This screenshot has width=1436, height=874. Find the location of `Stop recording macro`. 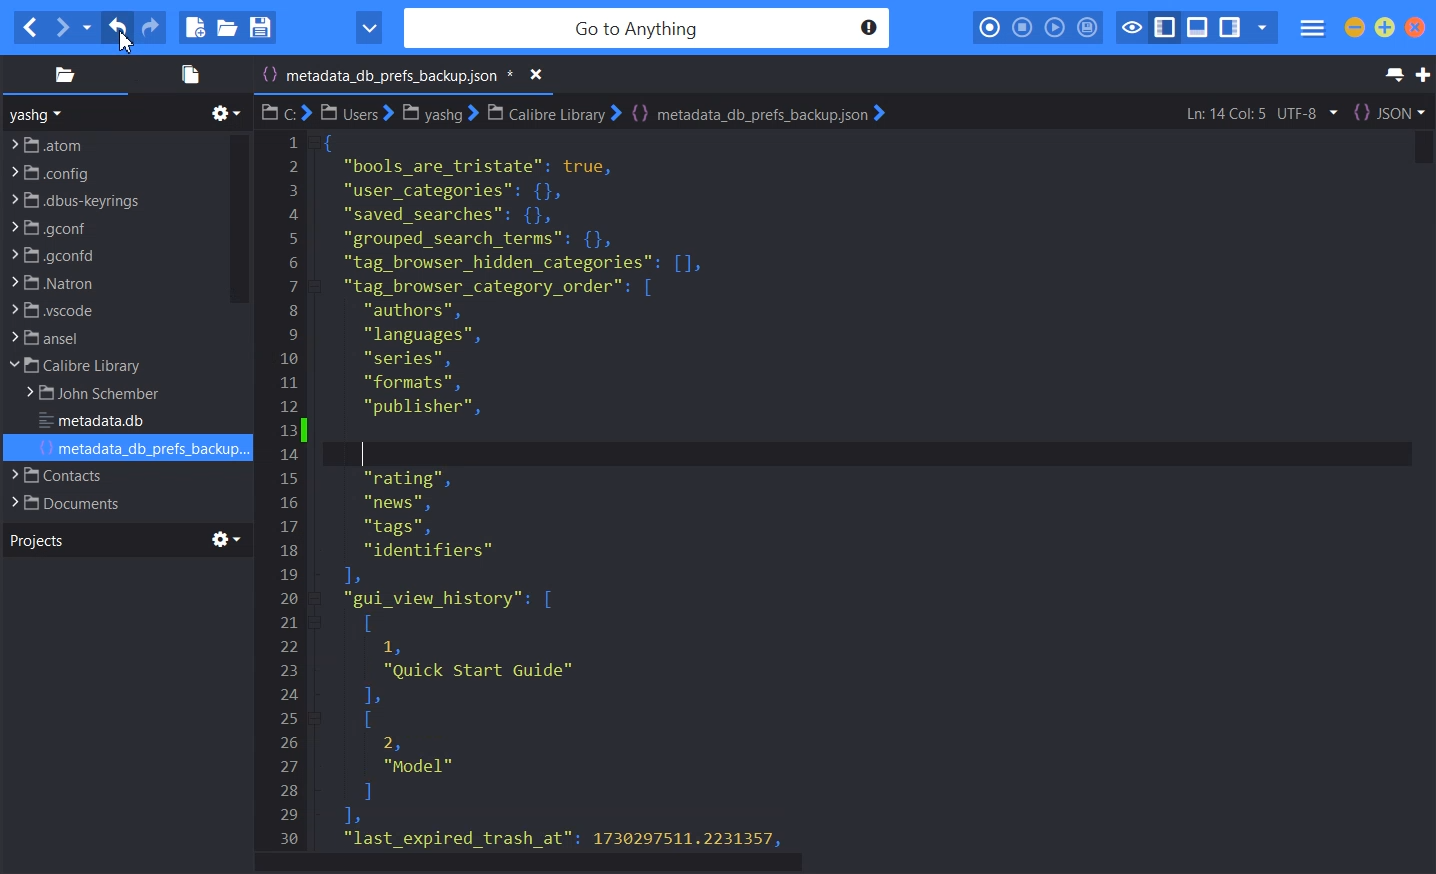

Stop recording macro is located at coordinates (1022, 28).